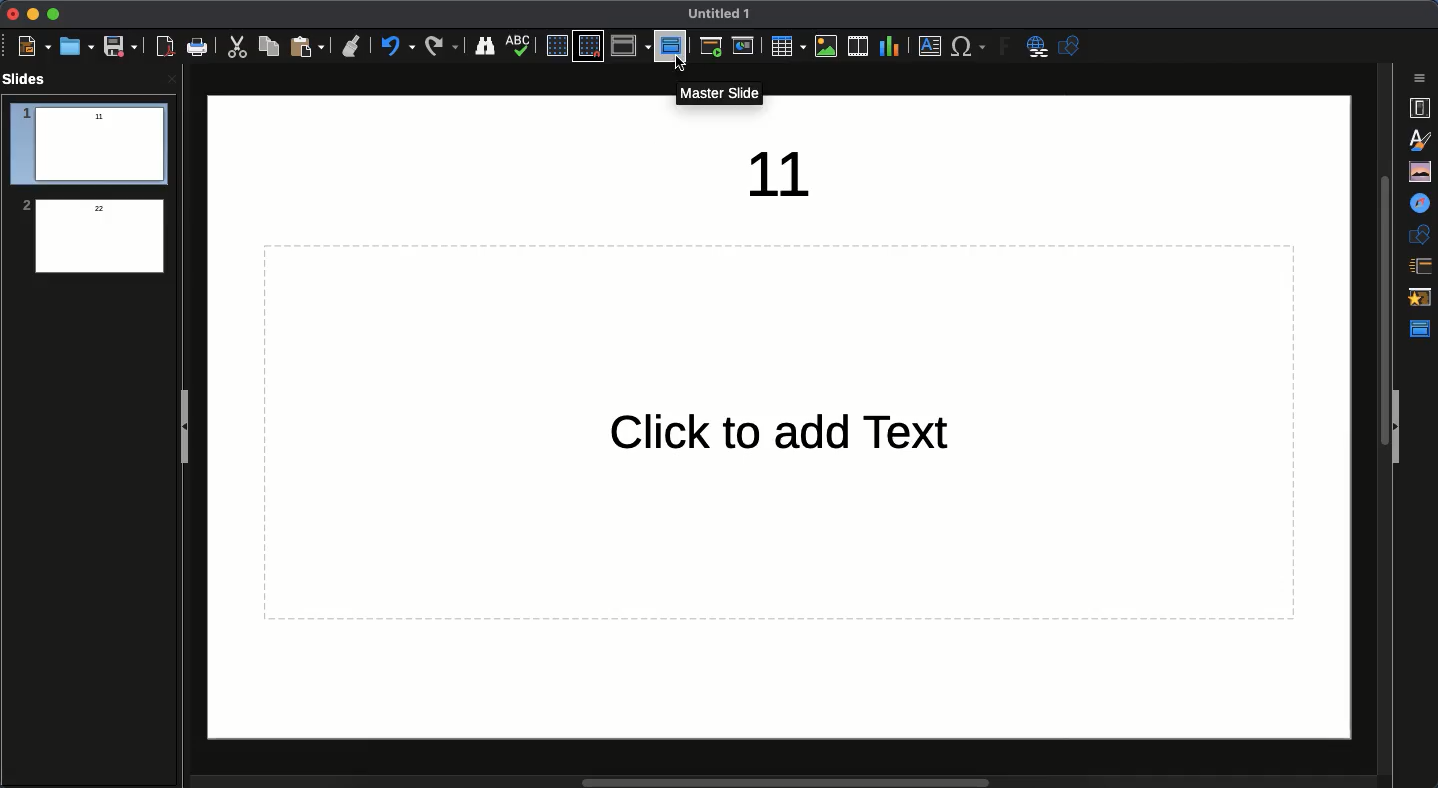 The height and width of the screenshot is (788, 1438). What do you see at coordinates (34, 47) in the screenshot?
I see `New` at bounding box center [34, 47].